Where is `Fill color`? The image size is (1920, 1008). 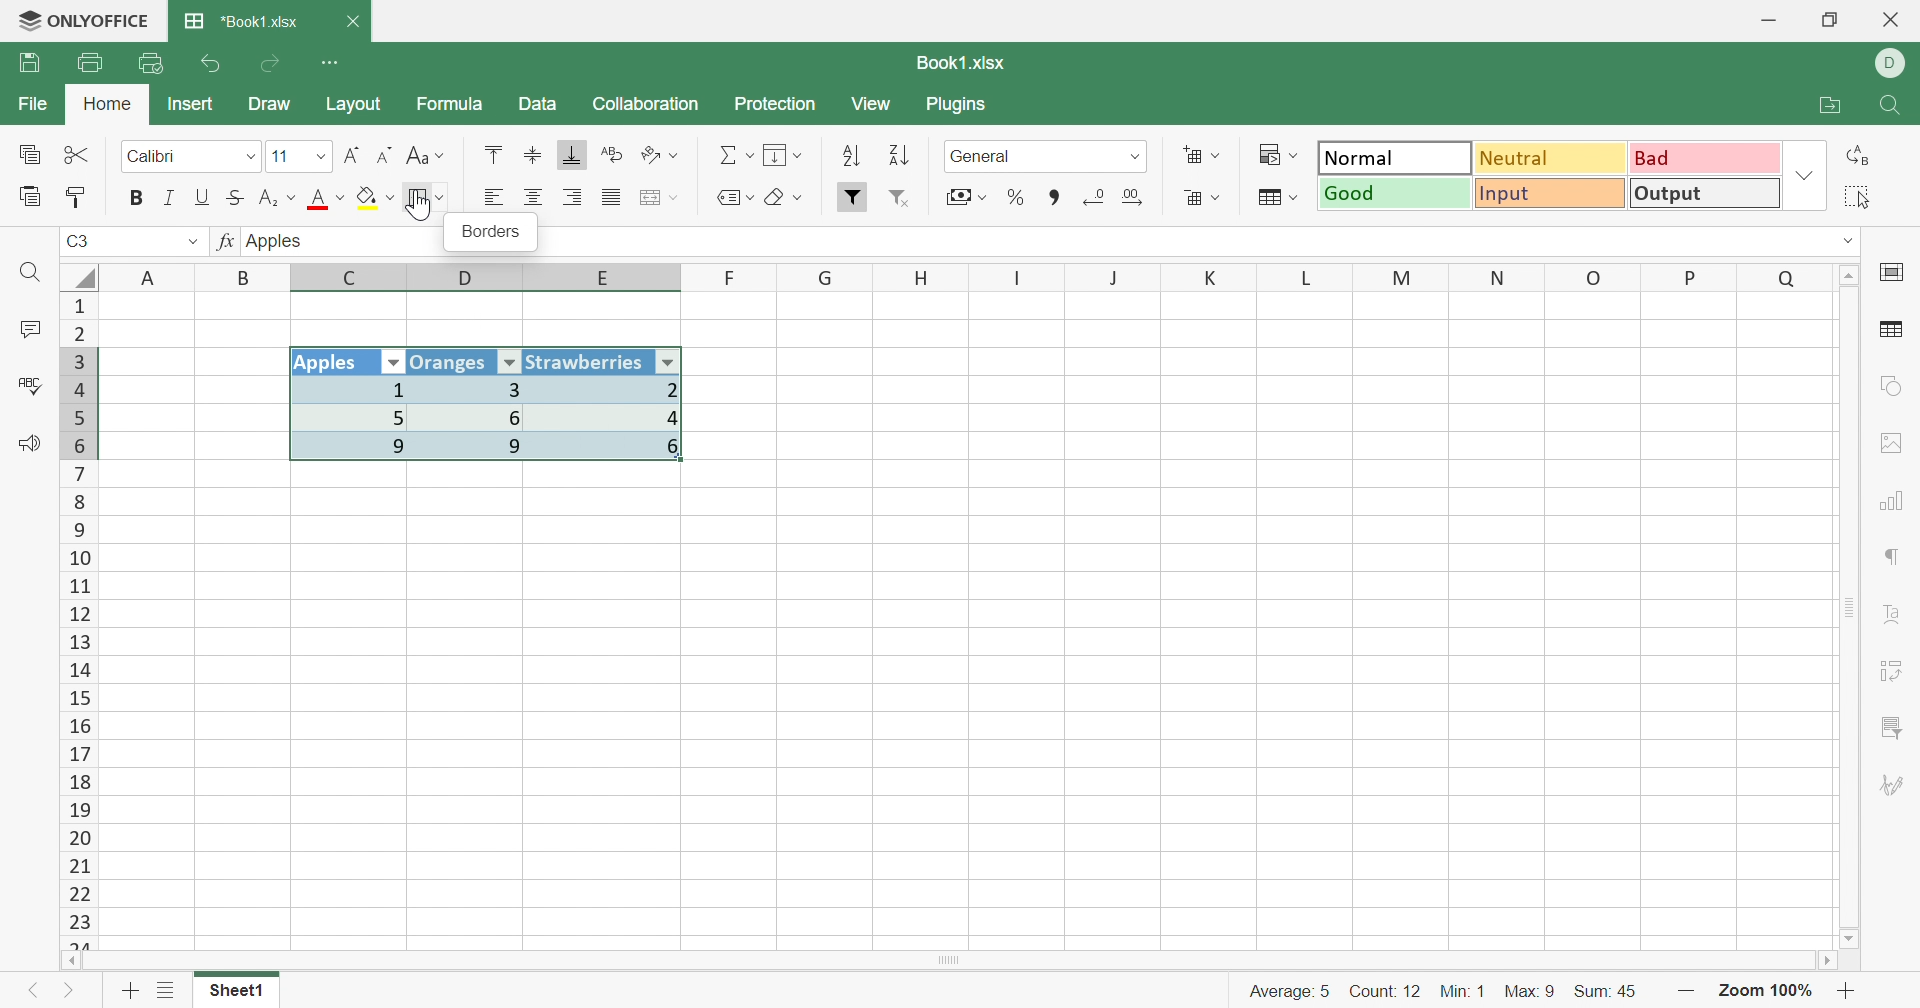 Fill color is located at coordinates (376, 198).